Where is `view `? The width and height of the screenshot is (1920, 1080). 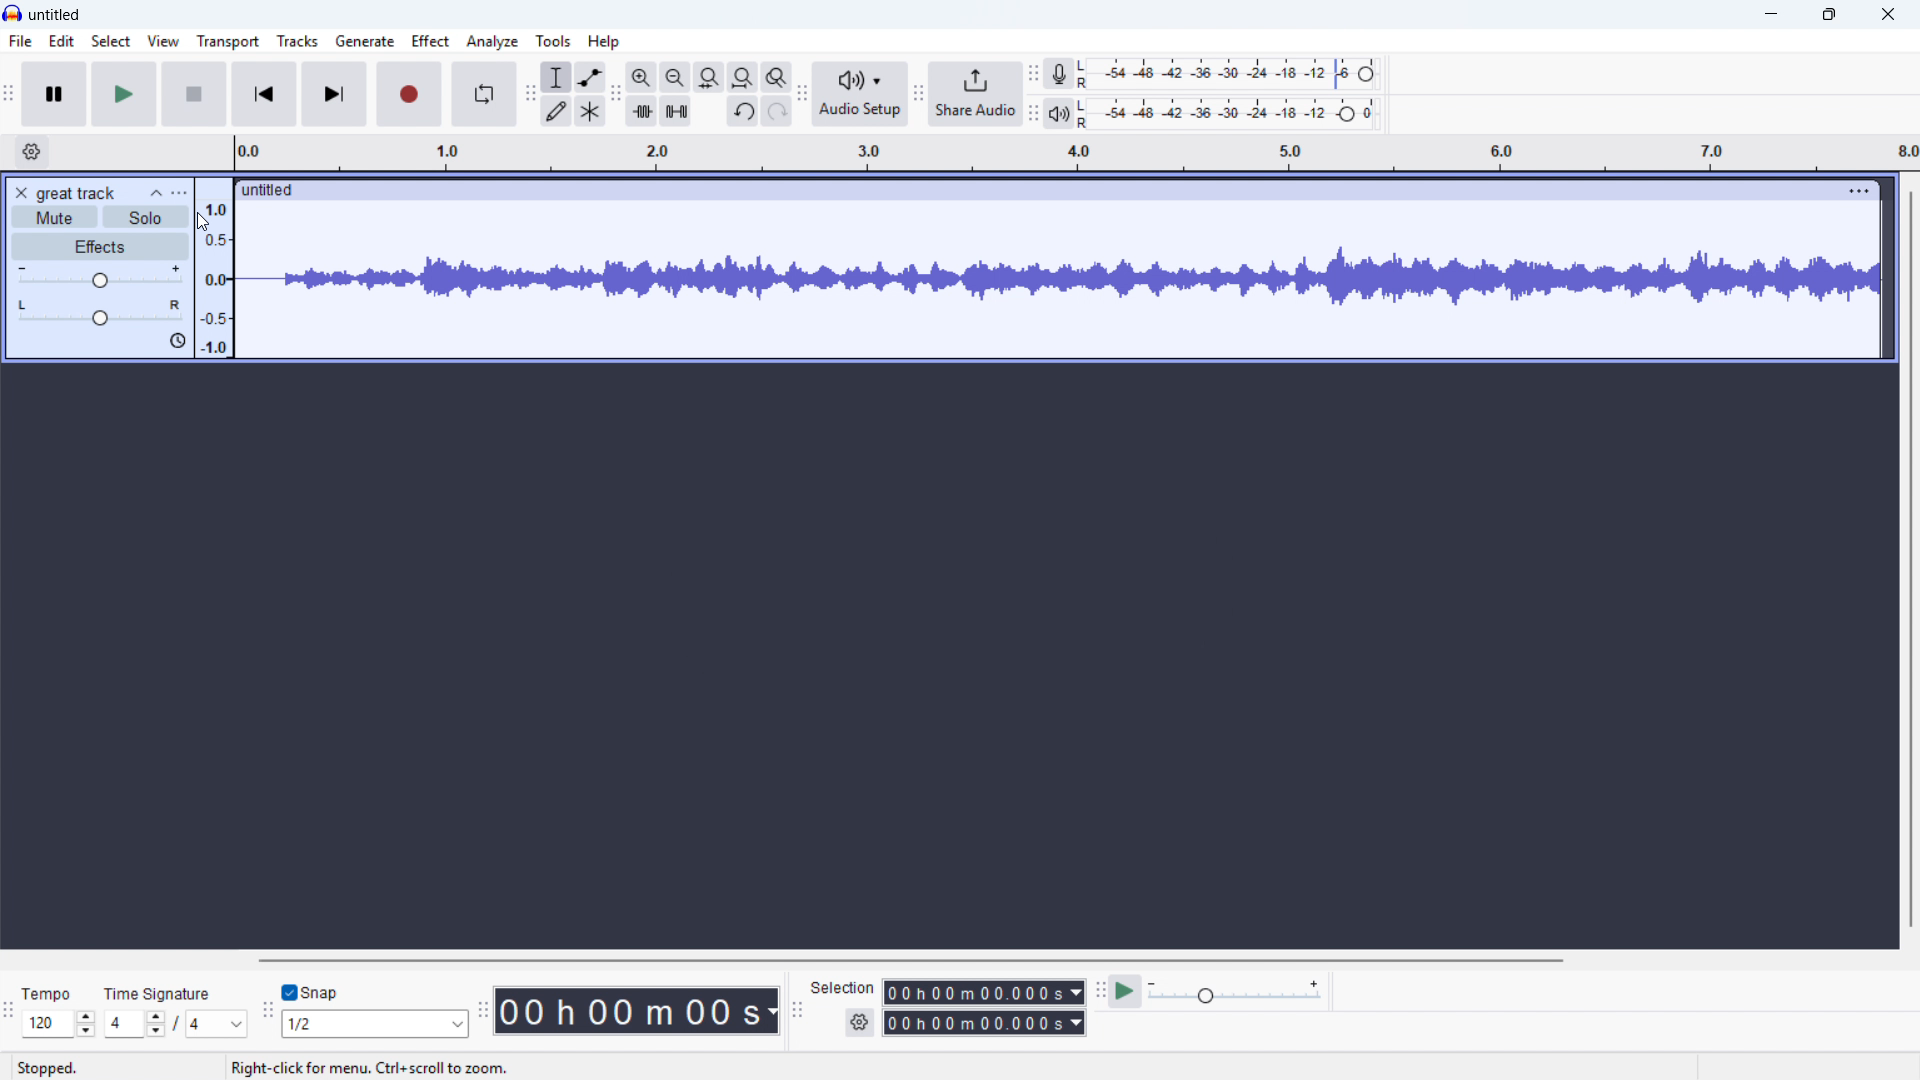
view  is located at coordinates (163, 41).